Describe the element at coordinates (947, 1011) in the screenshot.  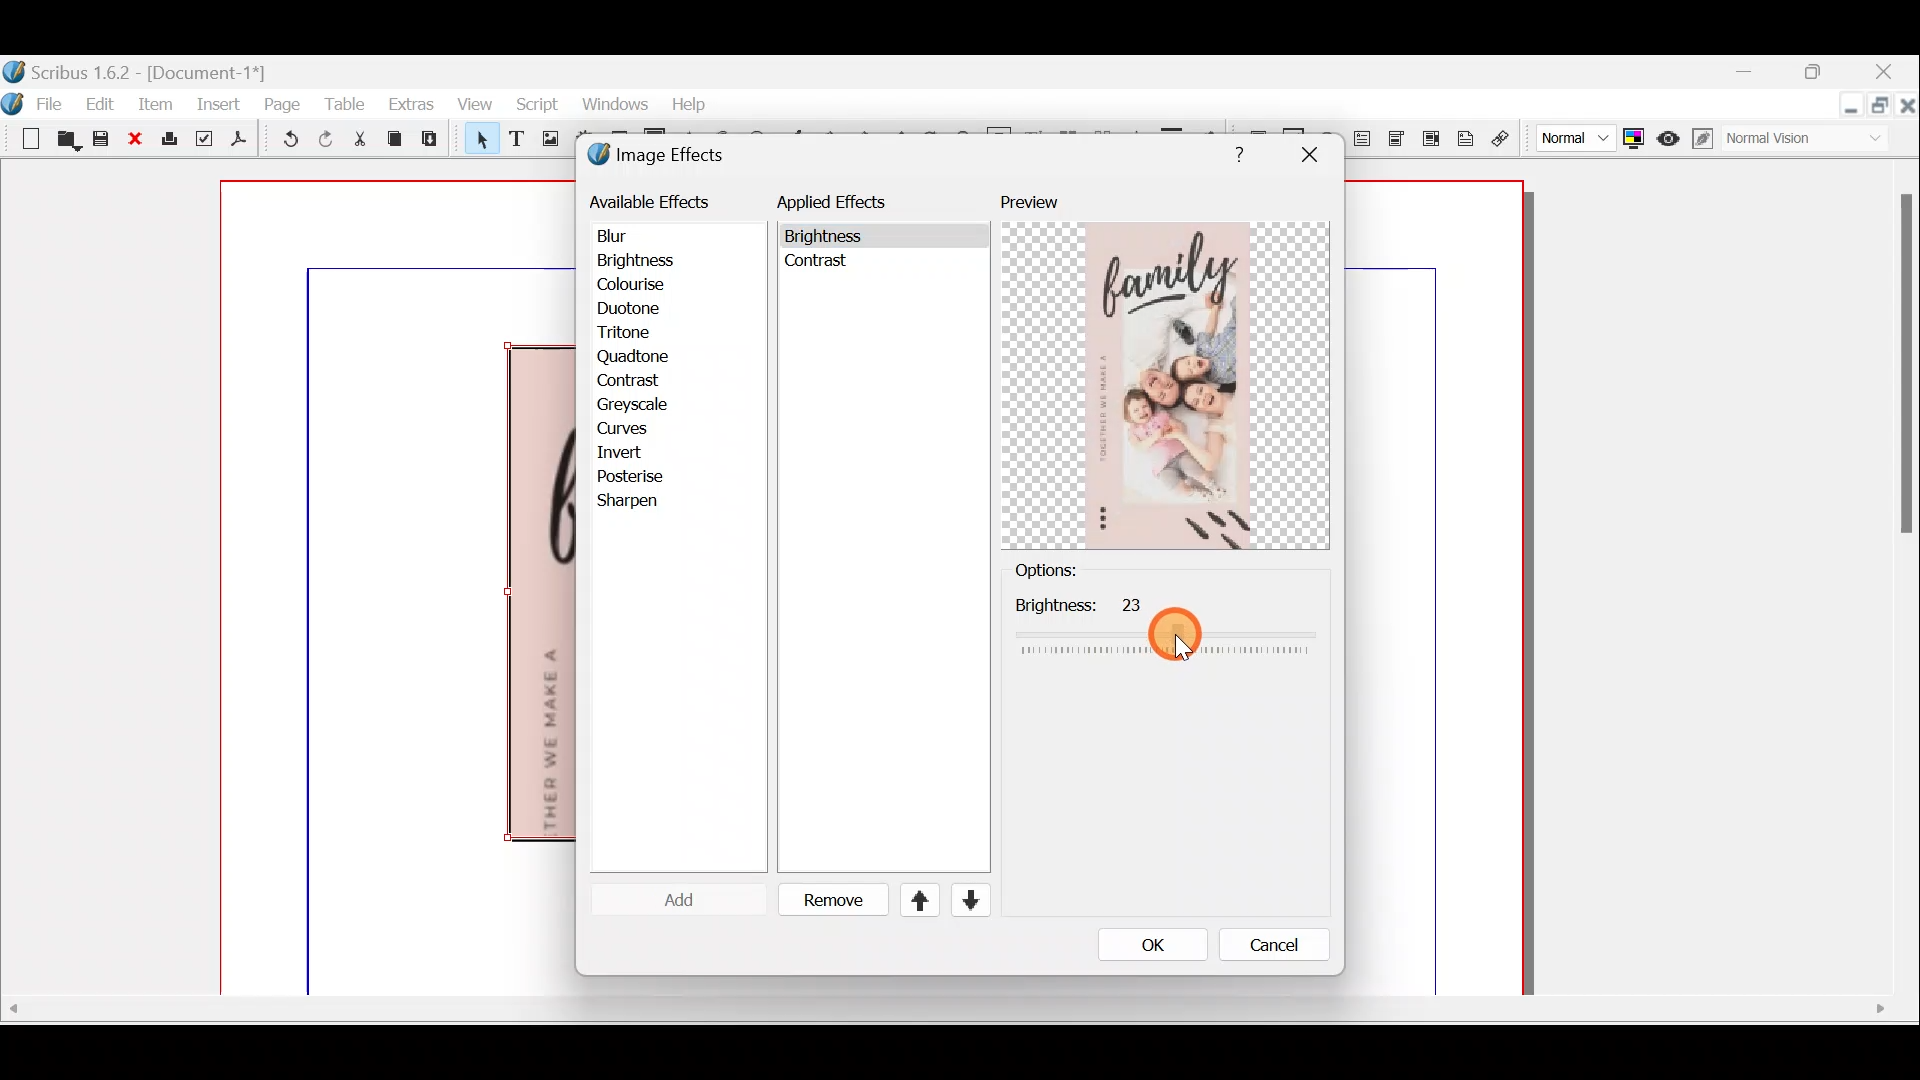
I see `` at that location.